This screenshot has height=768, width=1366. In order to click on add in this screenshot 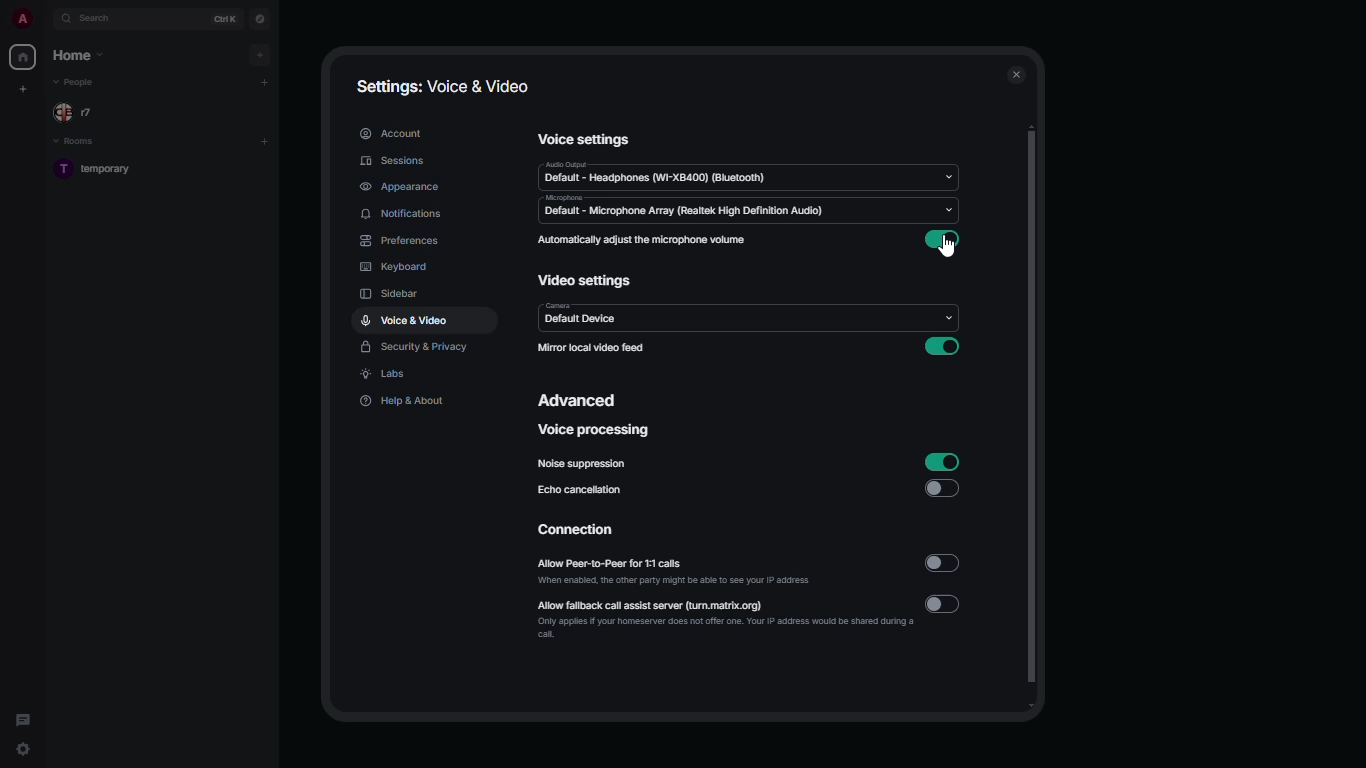, I will do `click(265, 80)`.